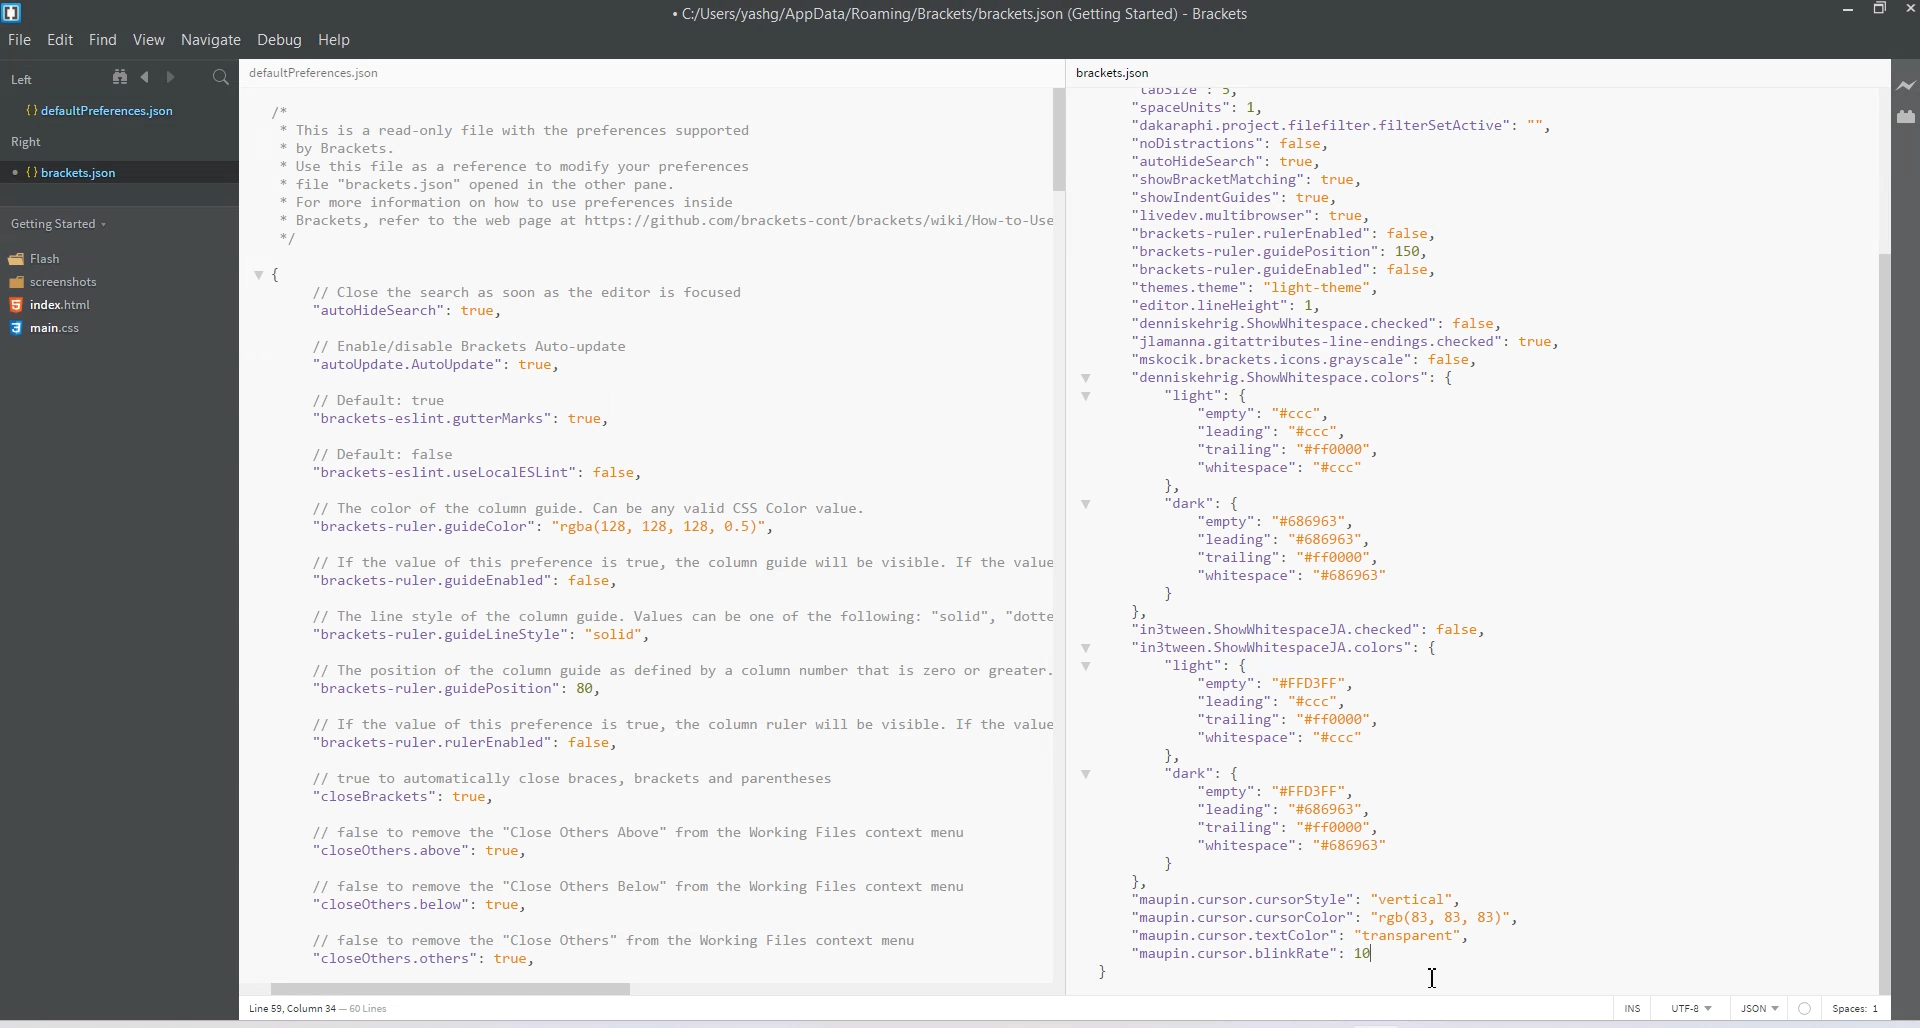  I want to click on Getting Started, so click(61, 222).